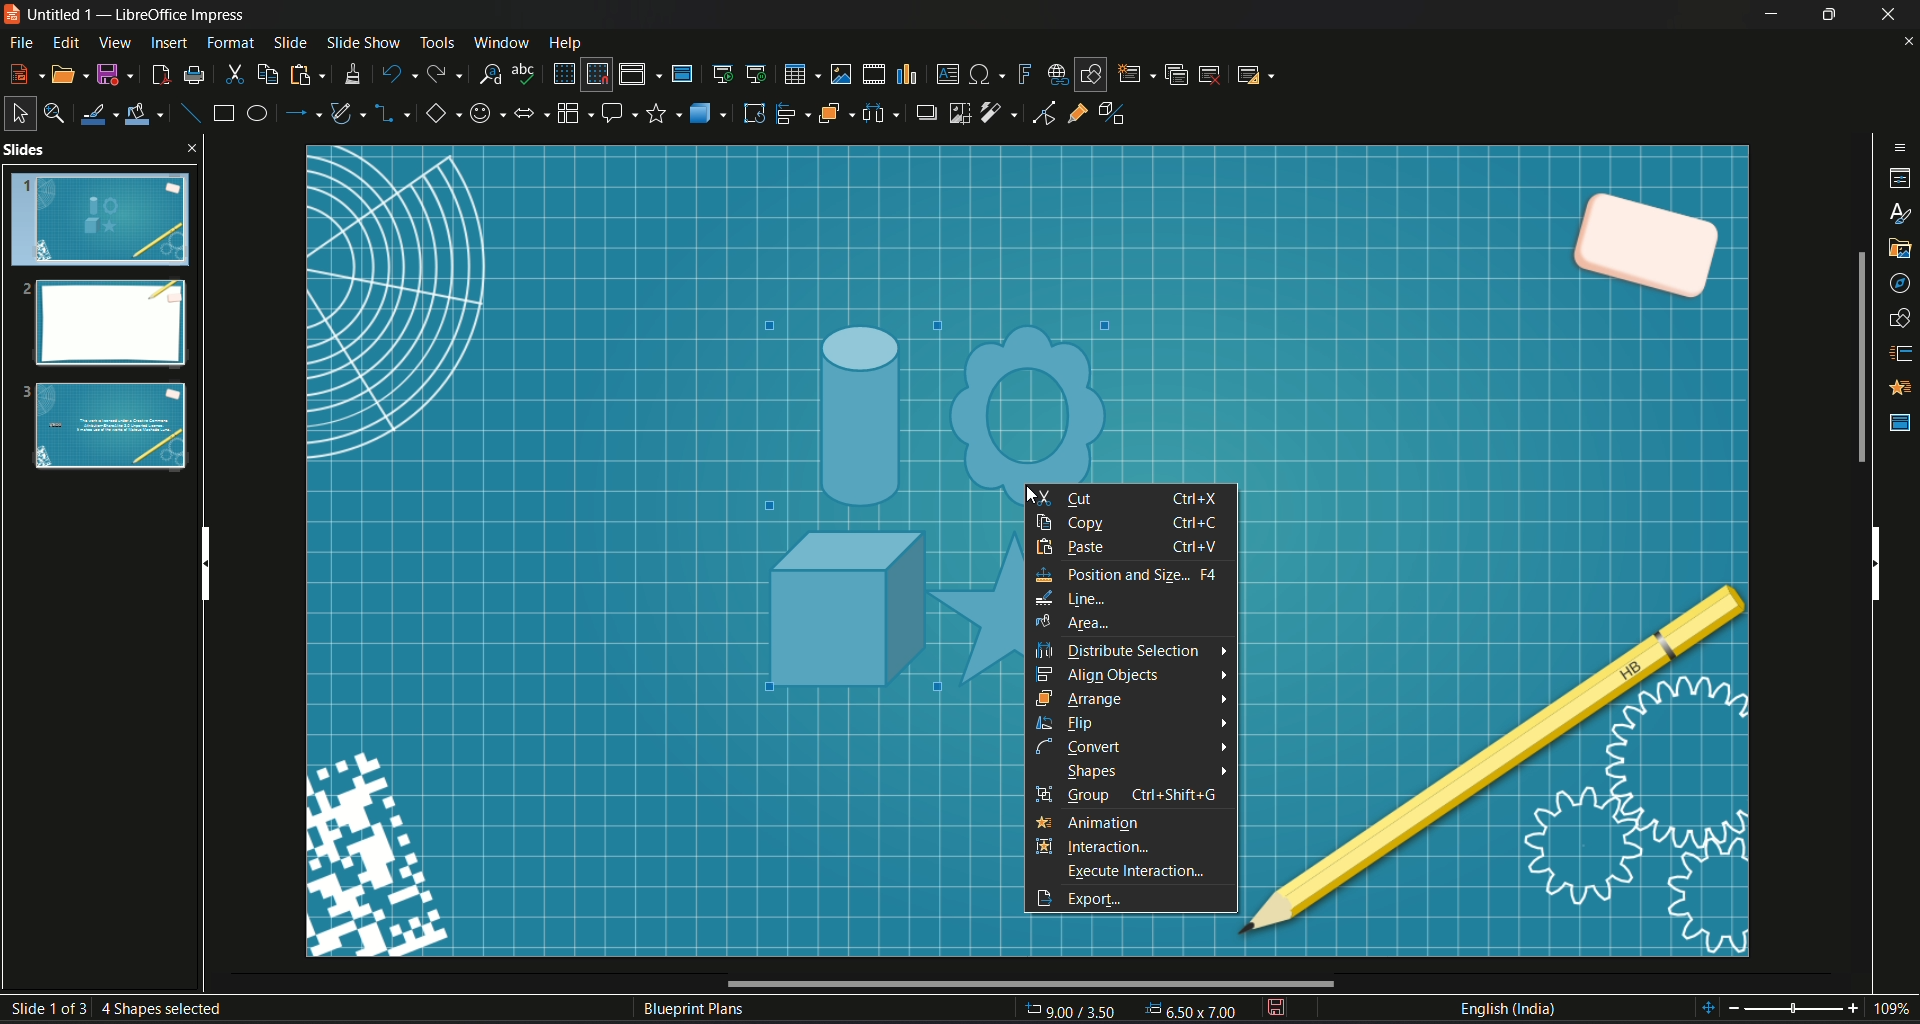 Image resolution: width=1920 pixels, height=1024 pixels. I want to click on Scroll bar, so click(1859, 357).